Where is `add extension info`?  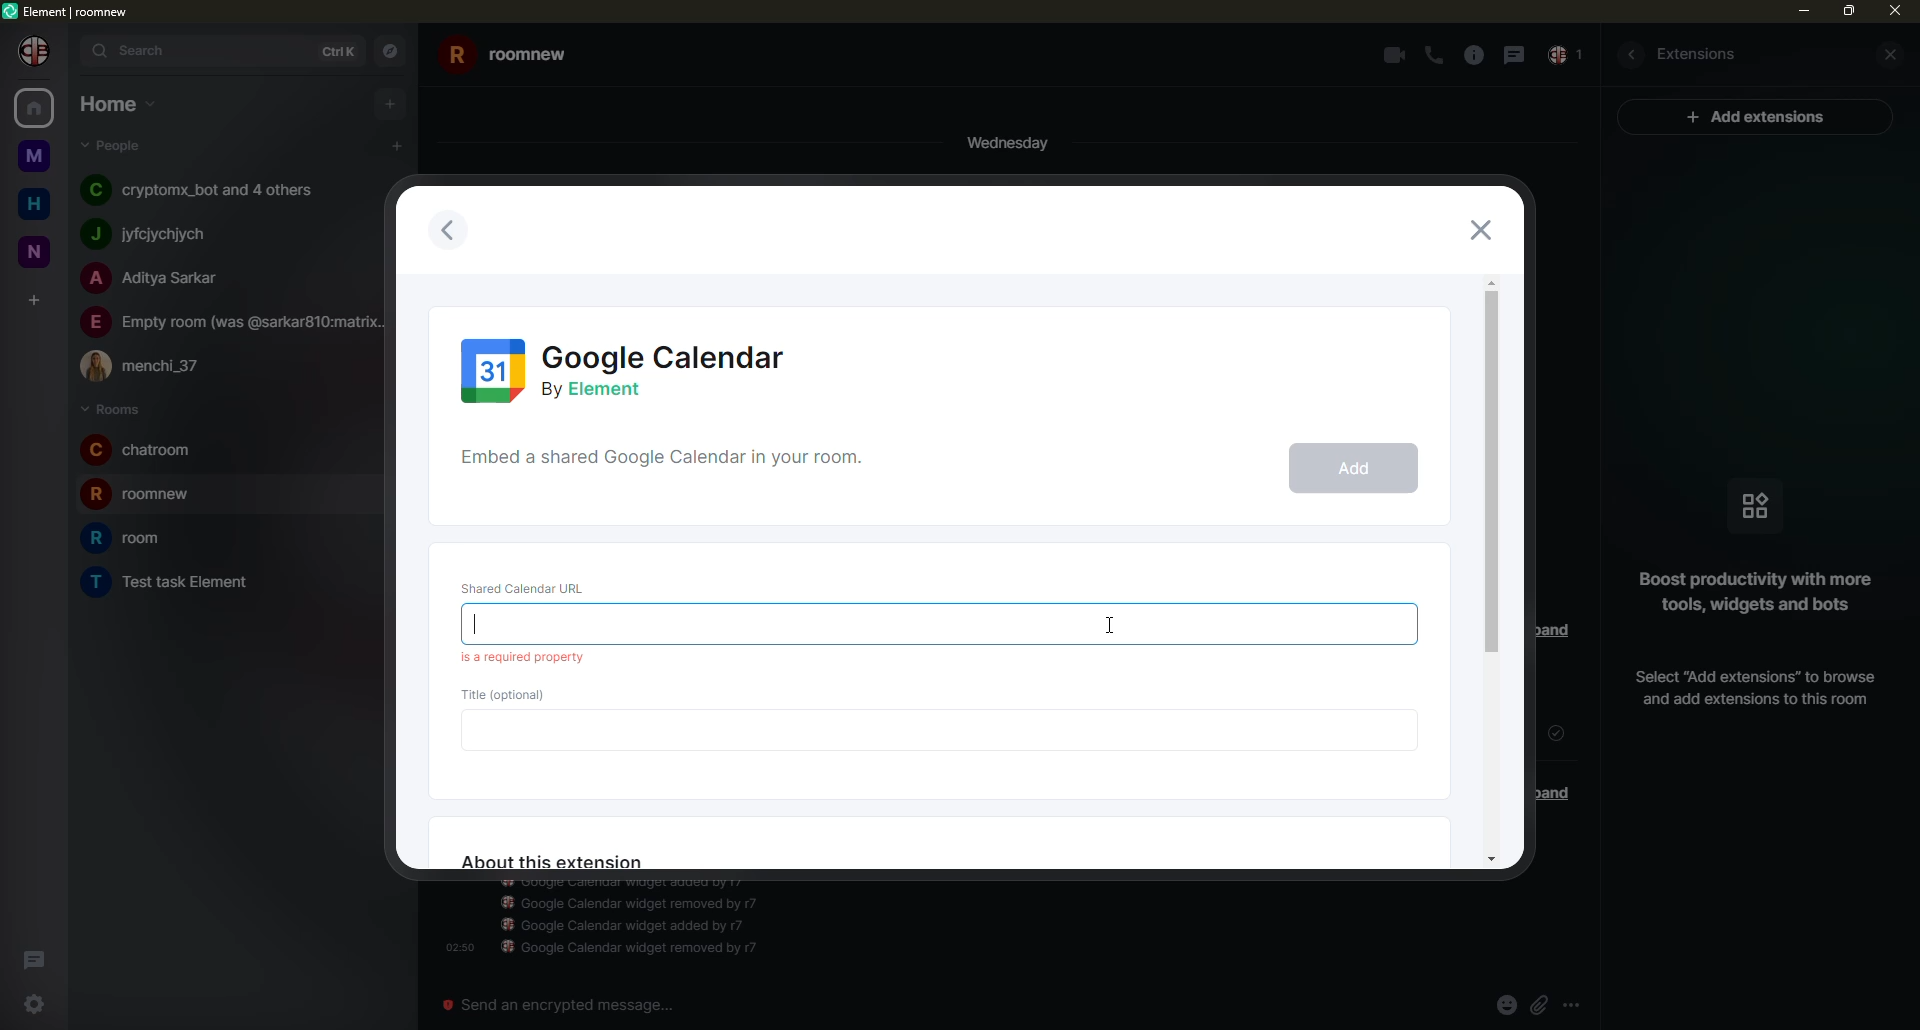
add extension info is located at coordinates (1751, 688).